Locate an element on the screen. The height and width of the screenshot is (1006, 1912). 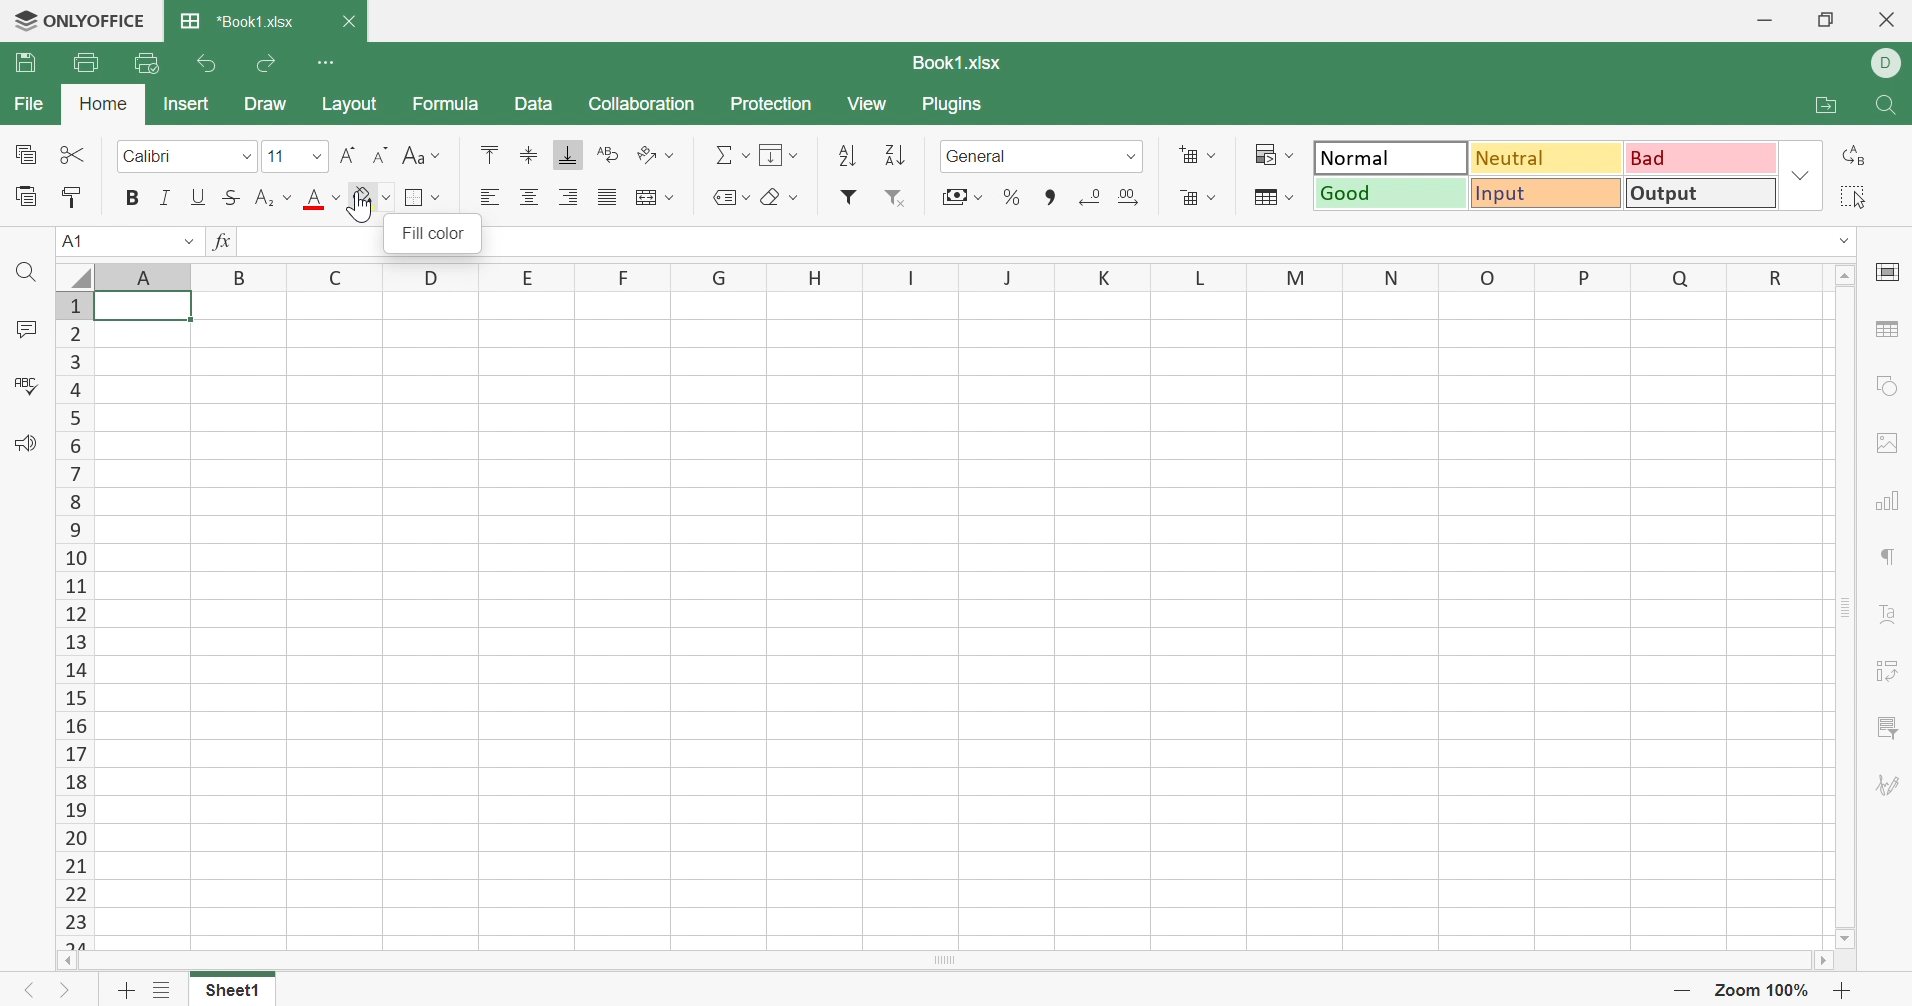
Zoom 100% is located at coordinates (1765, 989).